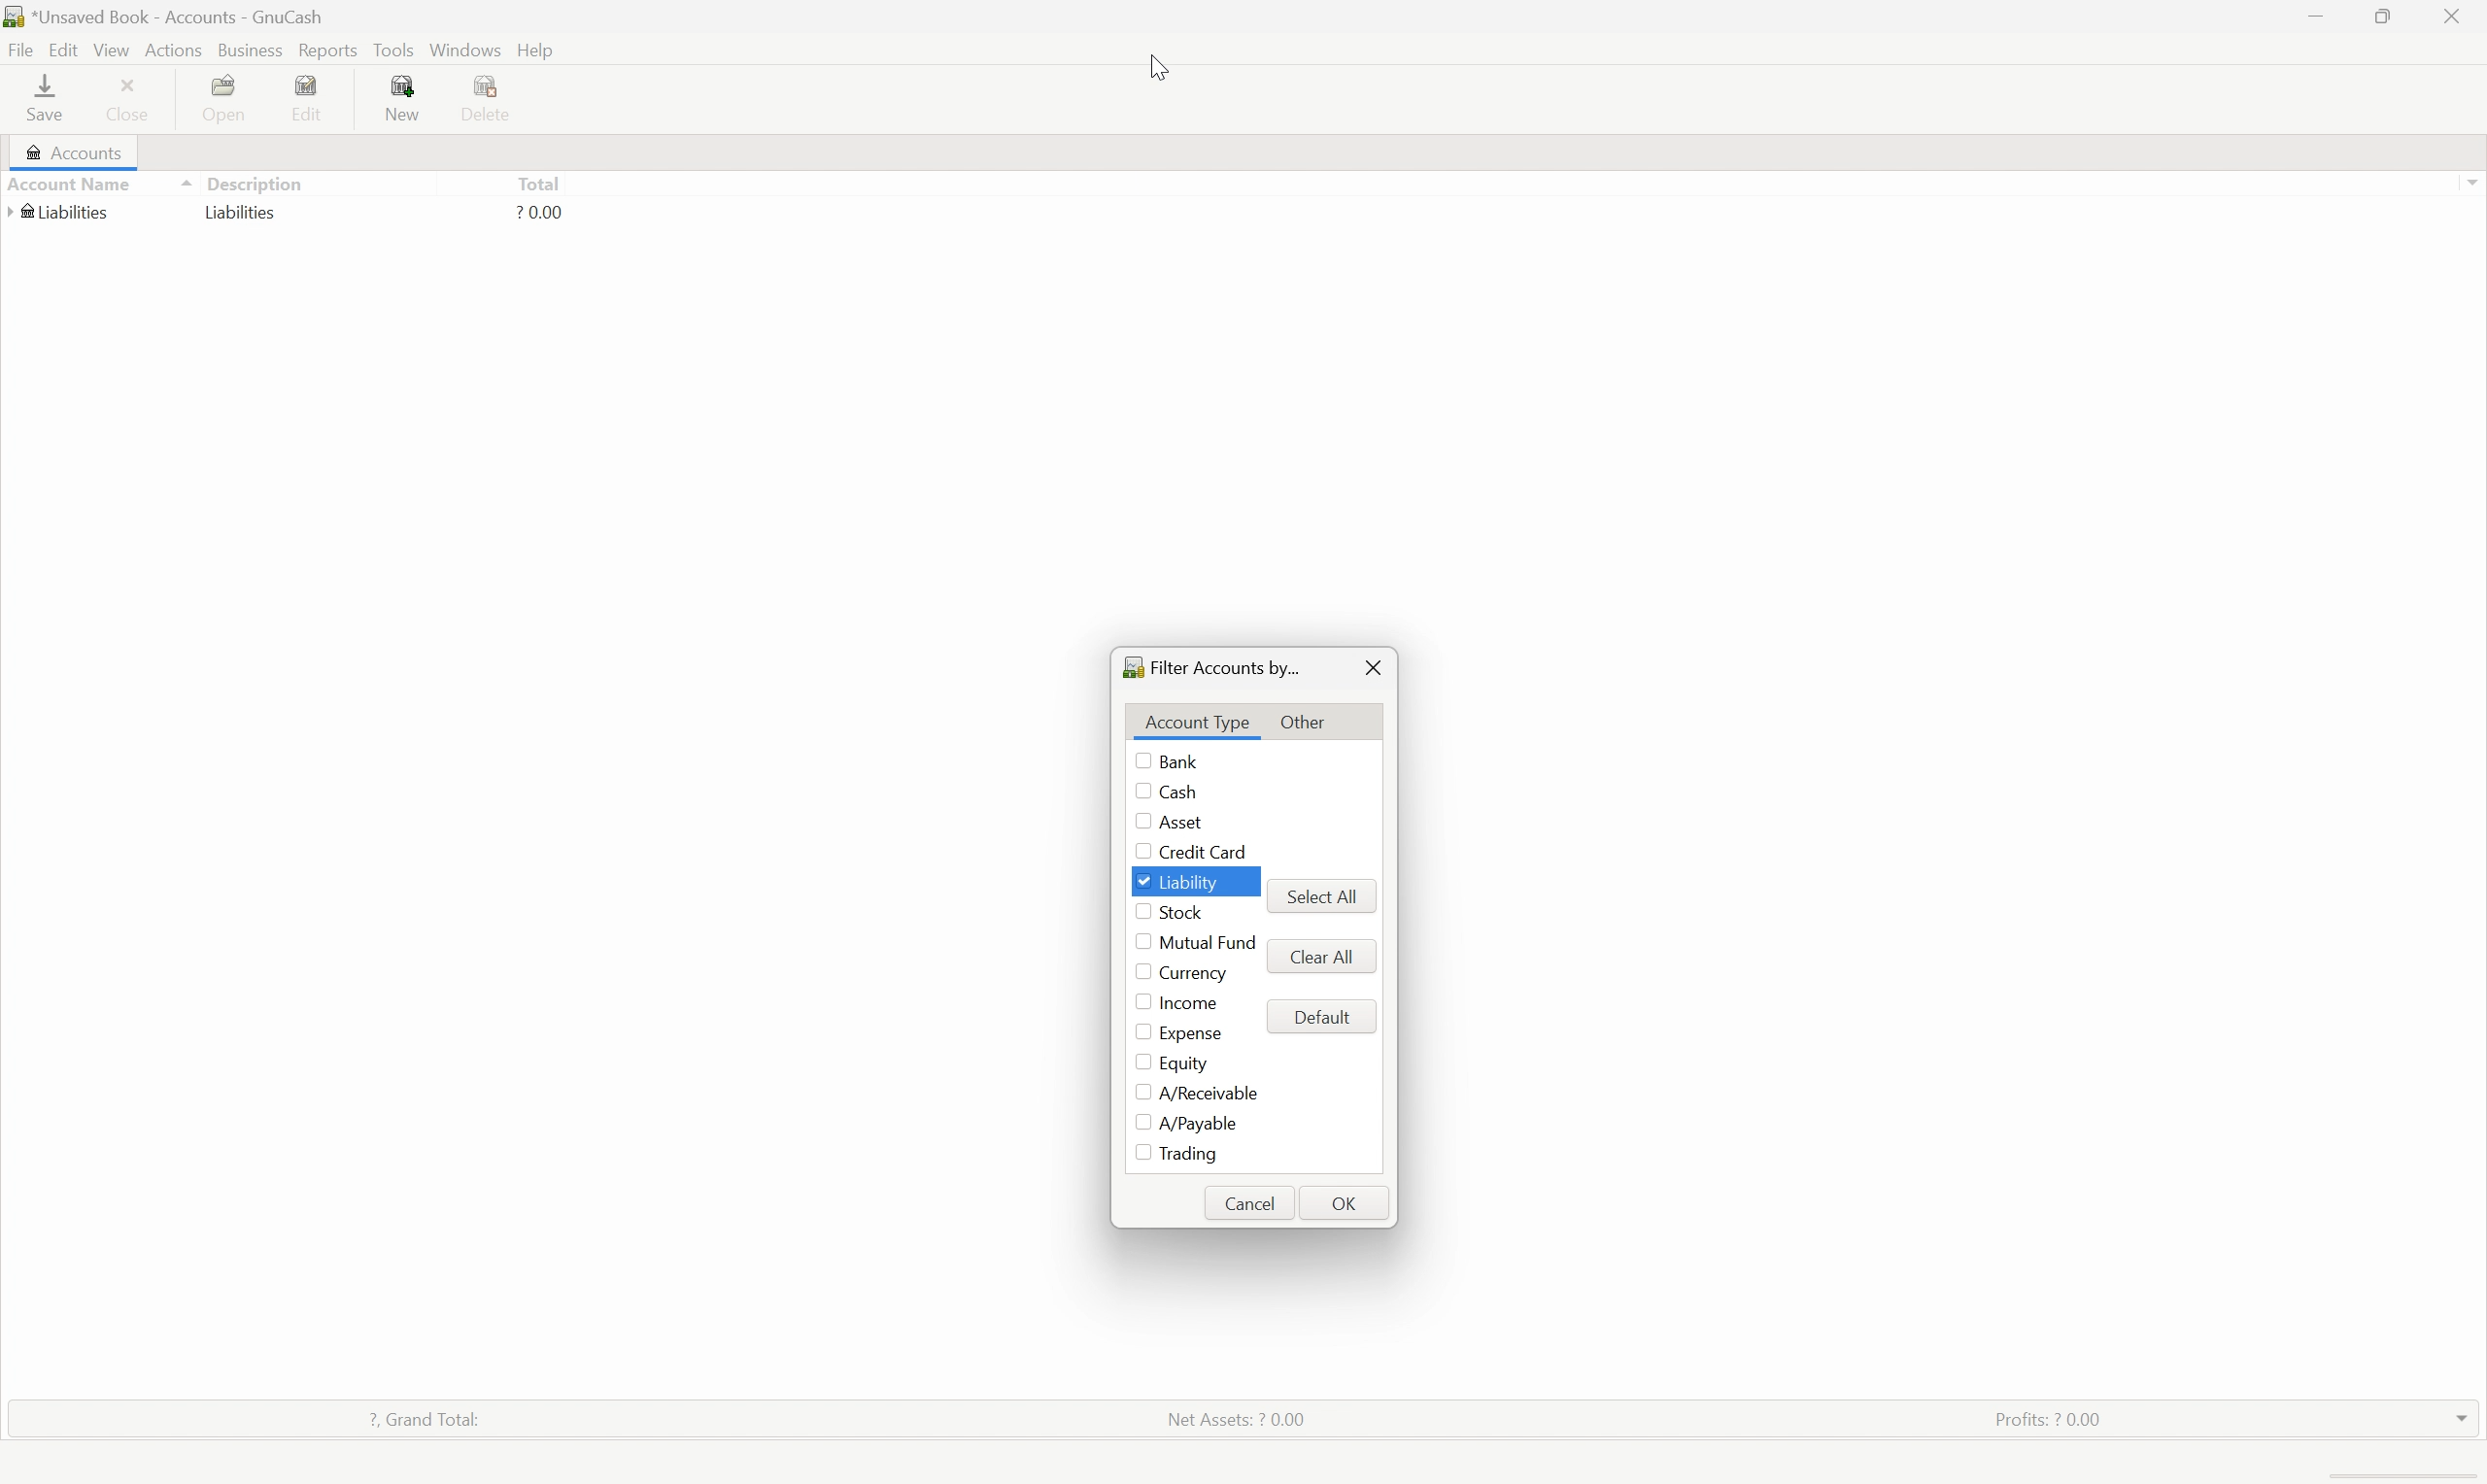 Image resolution: width=2487 pixels, height=1484 pixels. Describe the element at coordinates (1208, 1092) in the screenshot. I see `A/Receivable` at that location.